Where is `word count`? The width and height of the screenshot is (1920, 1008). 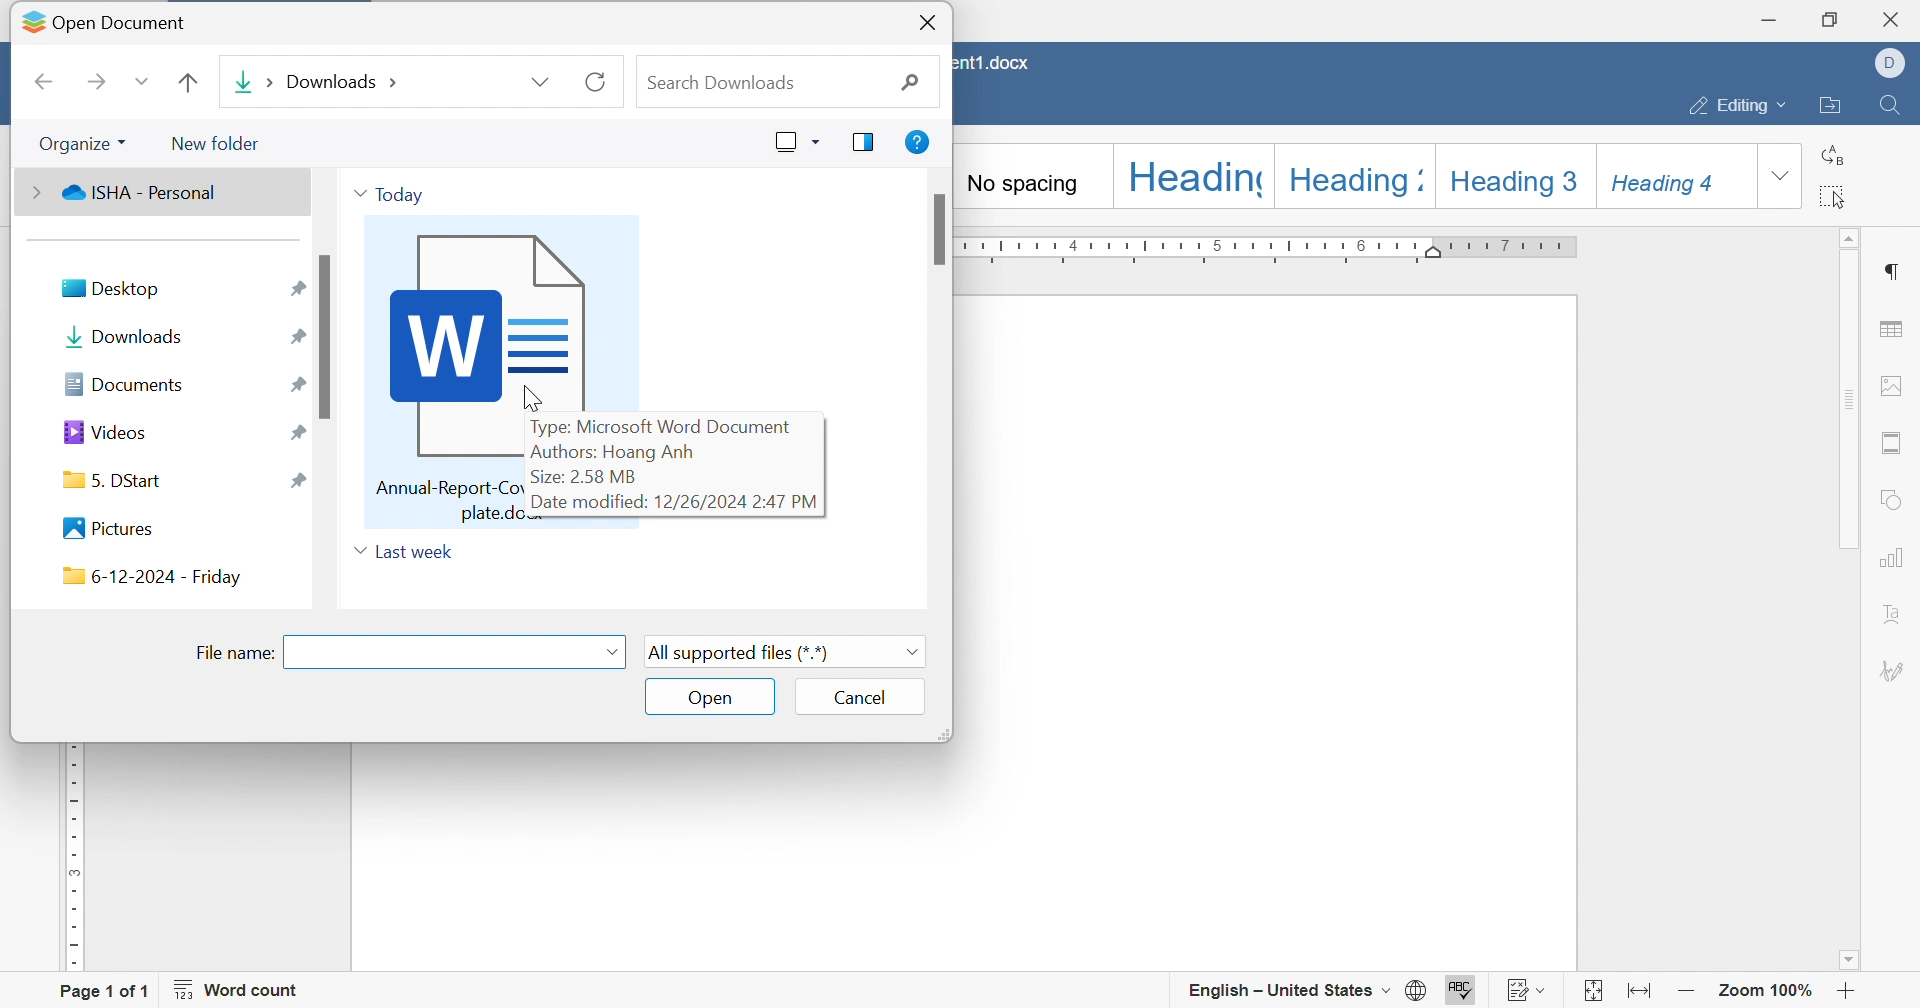
word count is located at coordinates (243, 990).